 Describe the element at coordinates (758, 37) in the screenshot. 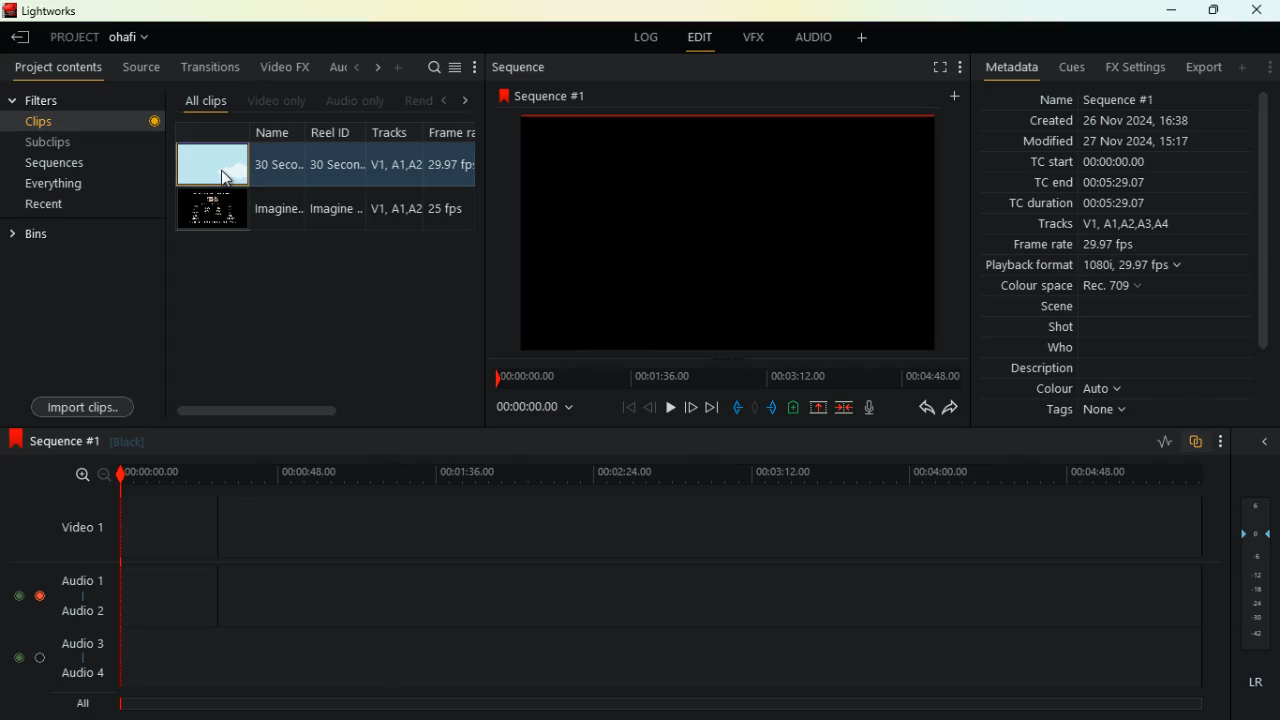

I see `vfx` at that location.